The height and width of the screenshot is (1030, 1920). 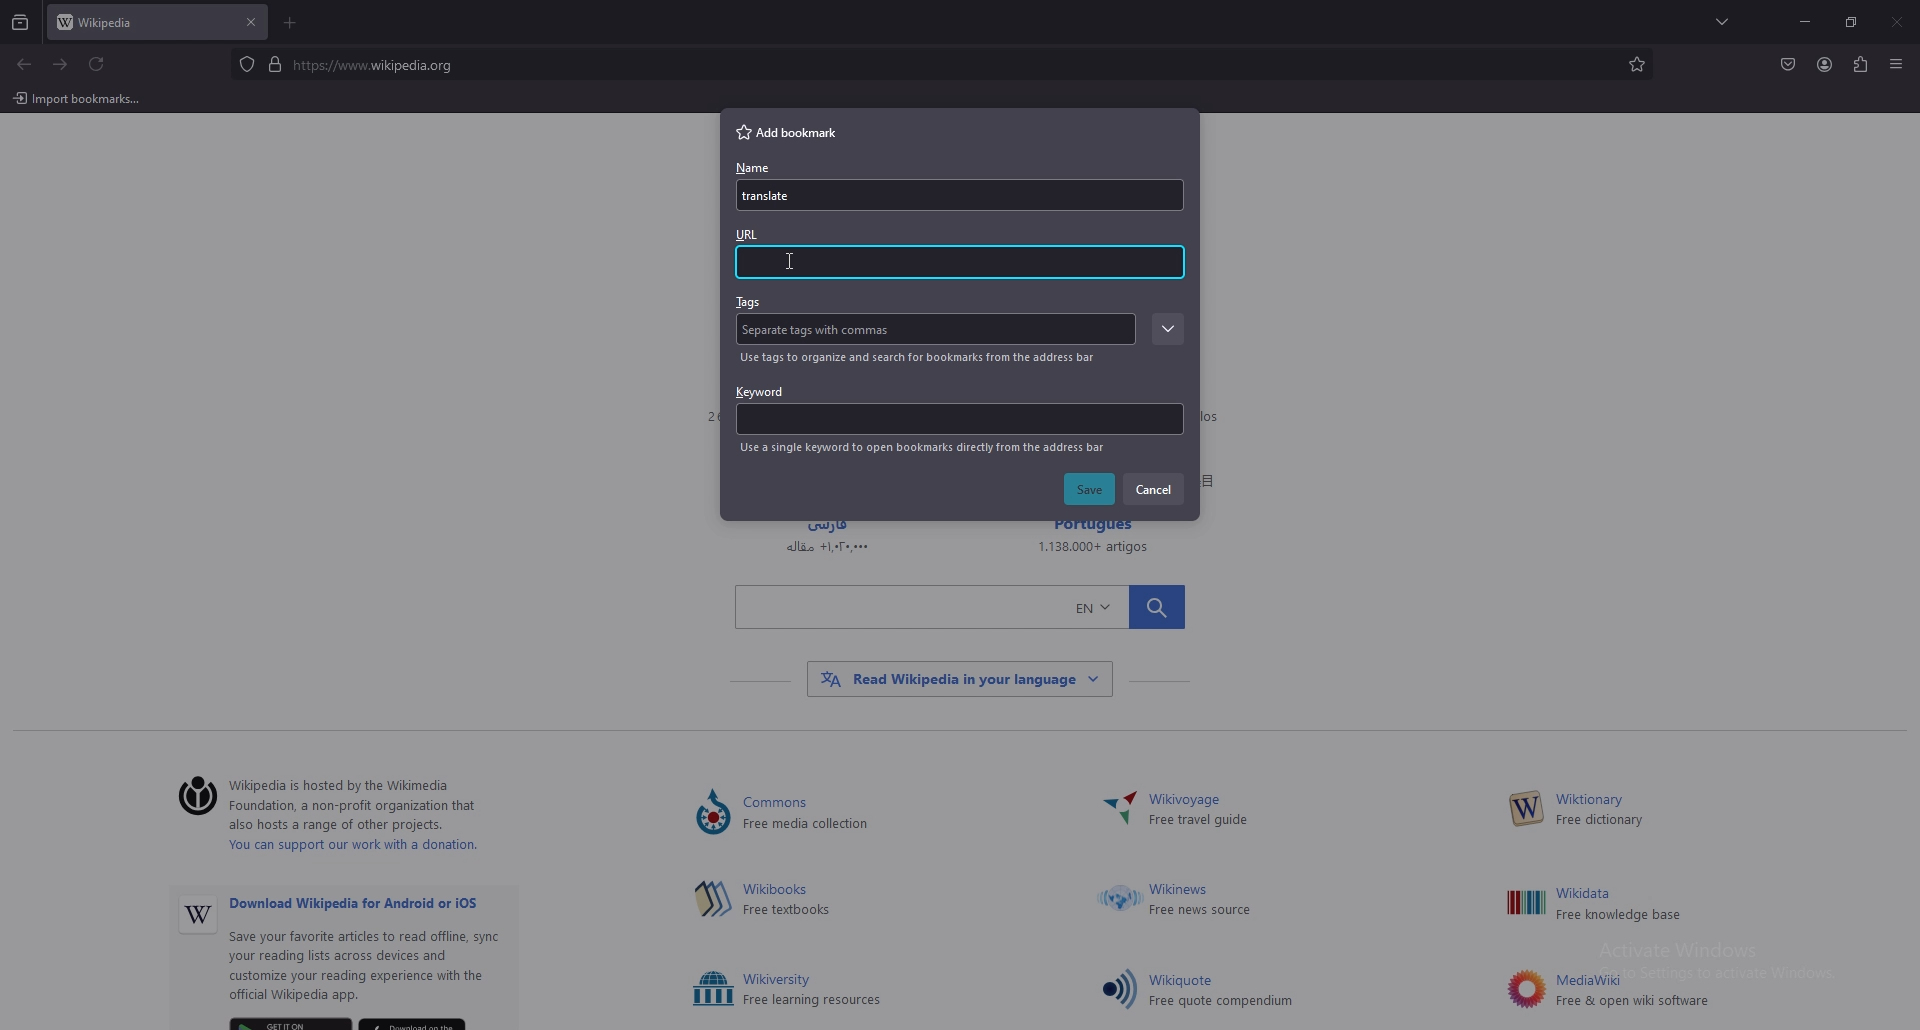 I want to click on Lommons
) Free media collection, so click(x=830, y=814).